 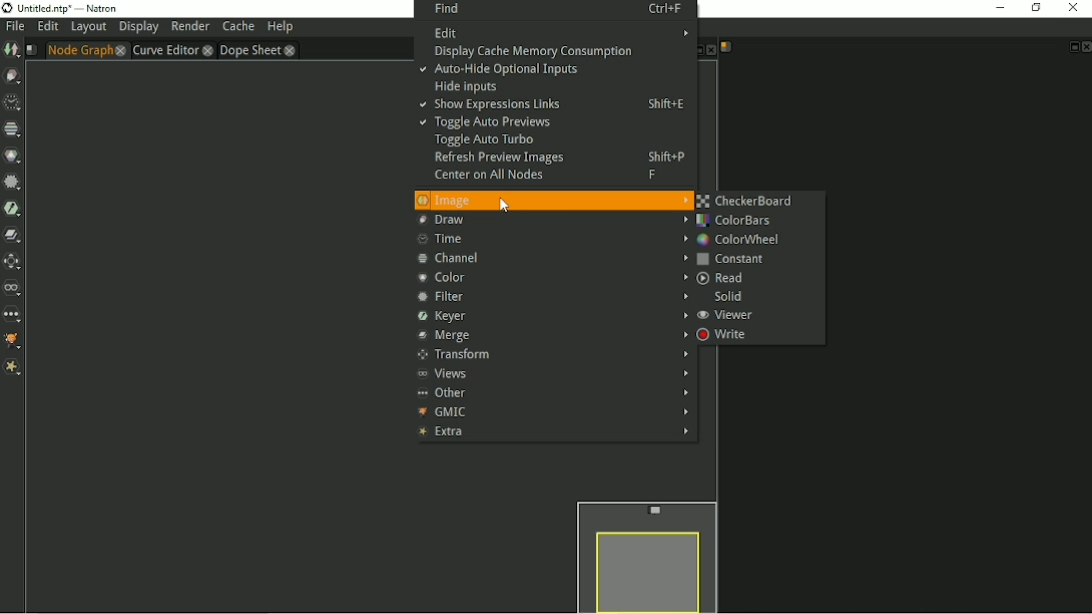 I want to click on Center on all nodes, so click(x=548, y=177).